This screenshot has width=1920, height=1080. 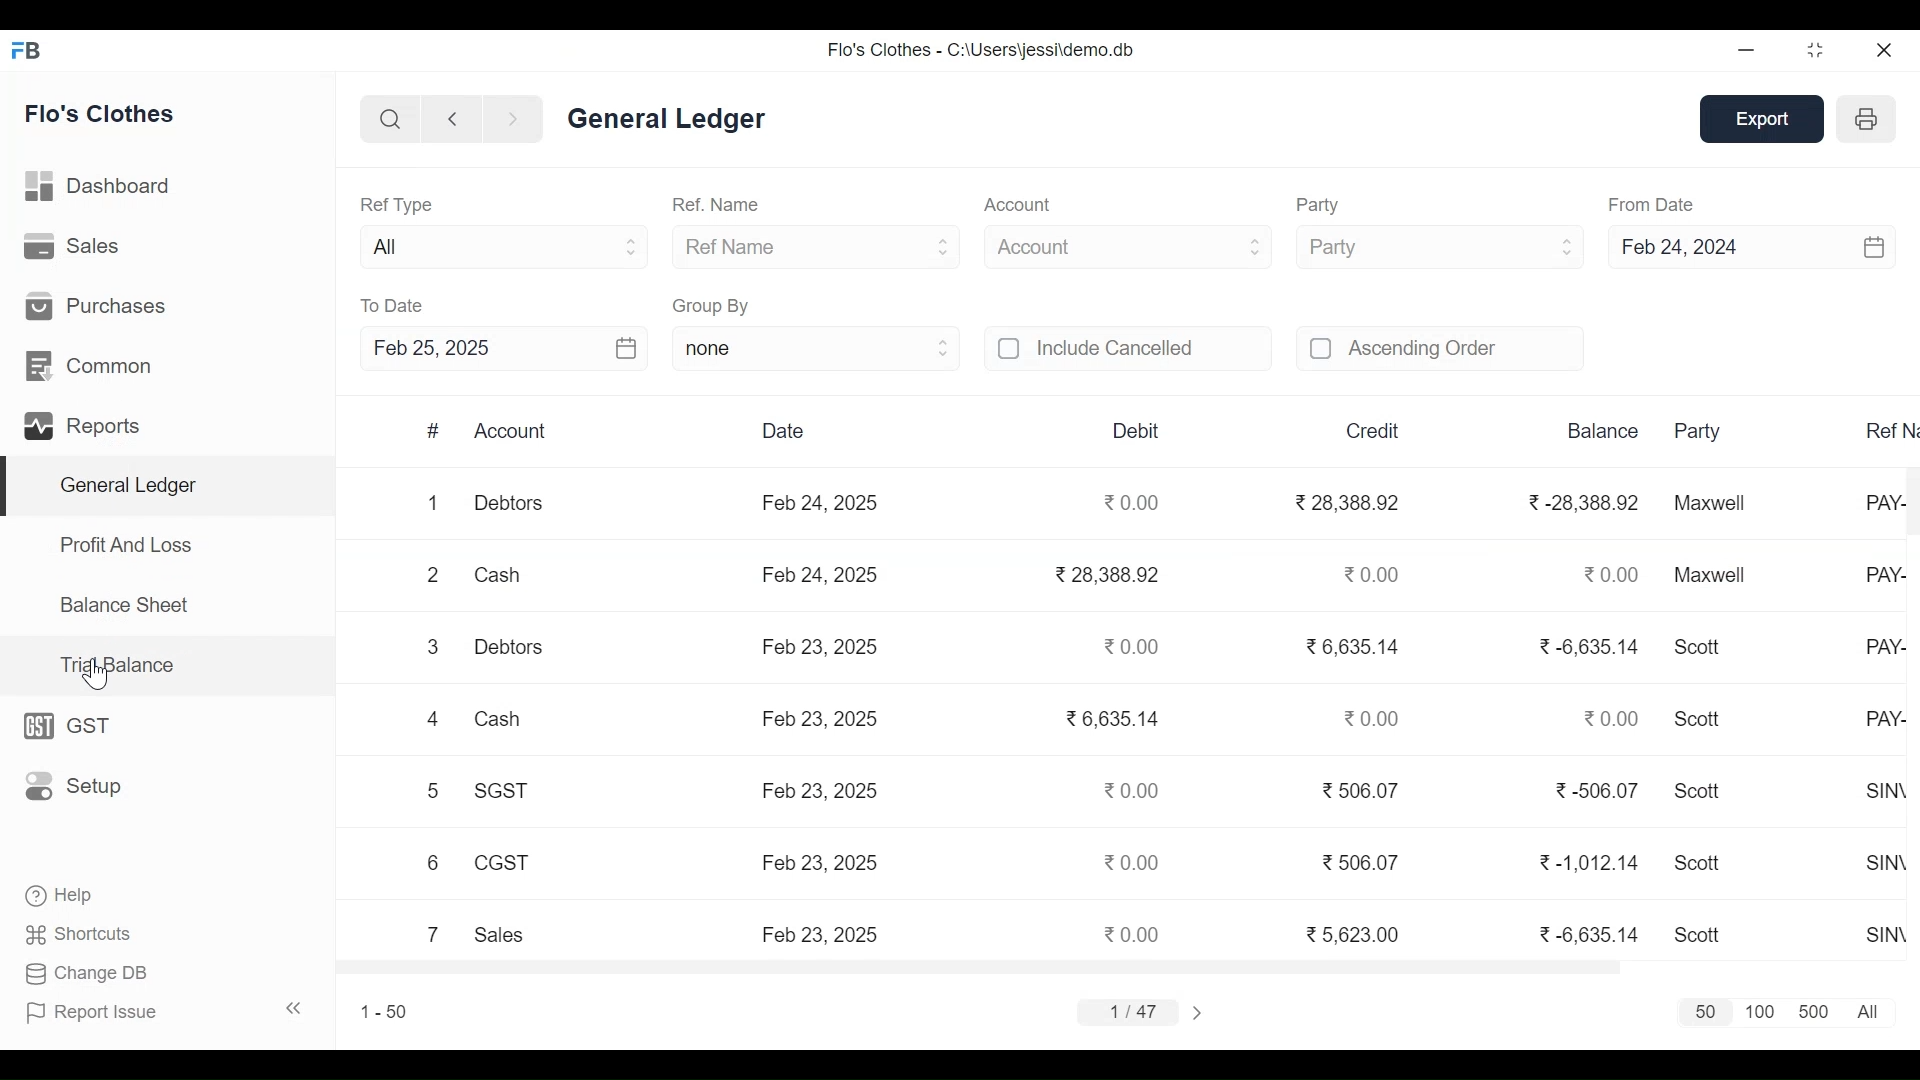 What do you see at coordinates (1441, 349) in the screenshot?
I see `(un)check Ascending Order` at bounding box center [1441, 349].